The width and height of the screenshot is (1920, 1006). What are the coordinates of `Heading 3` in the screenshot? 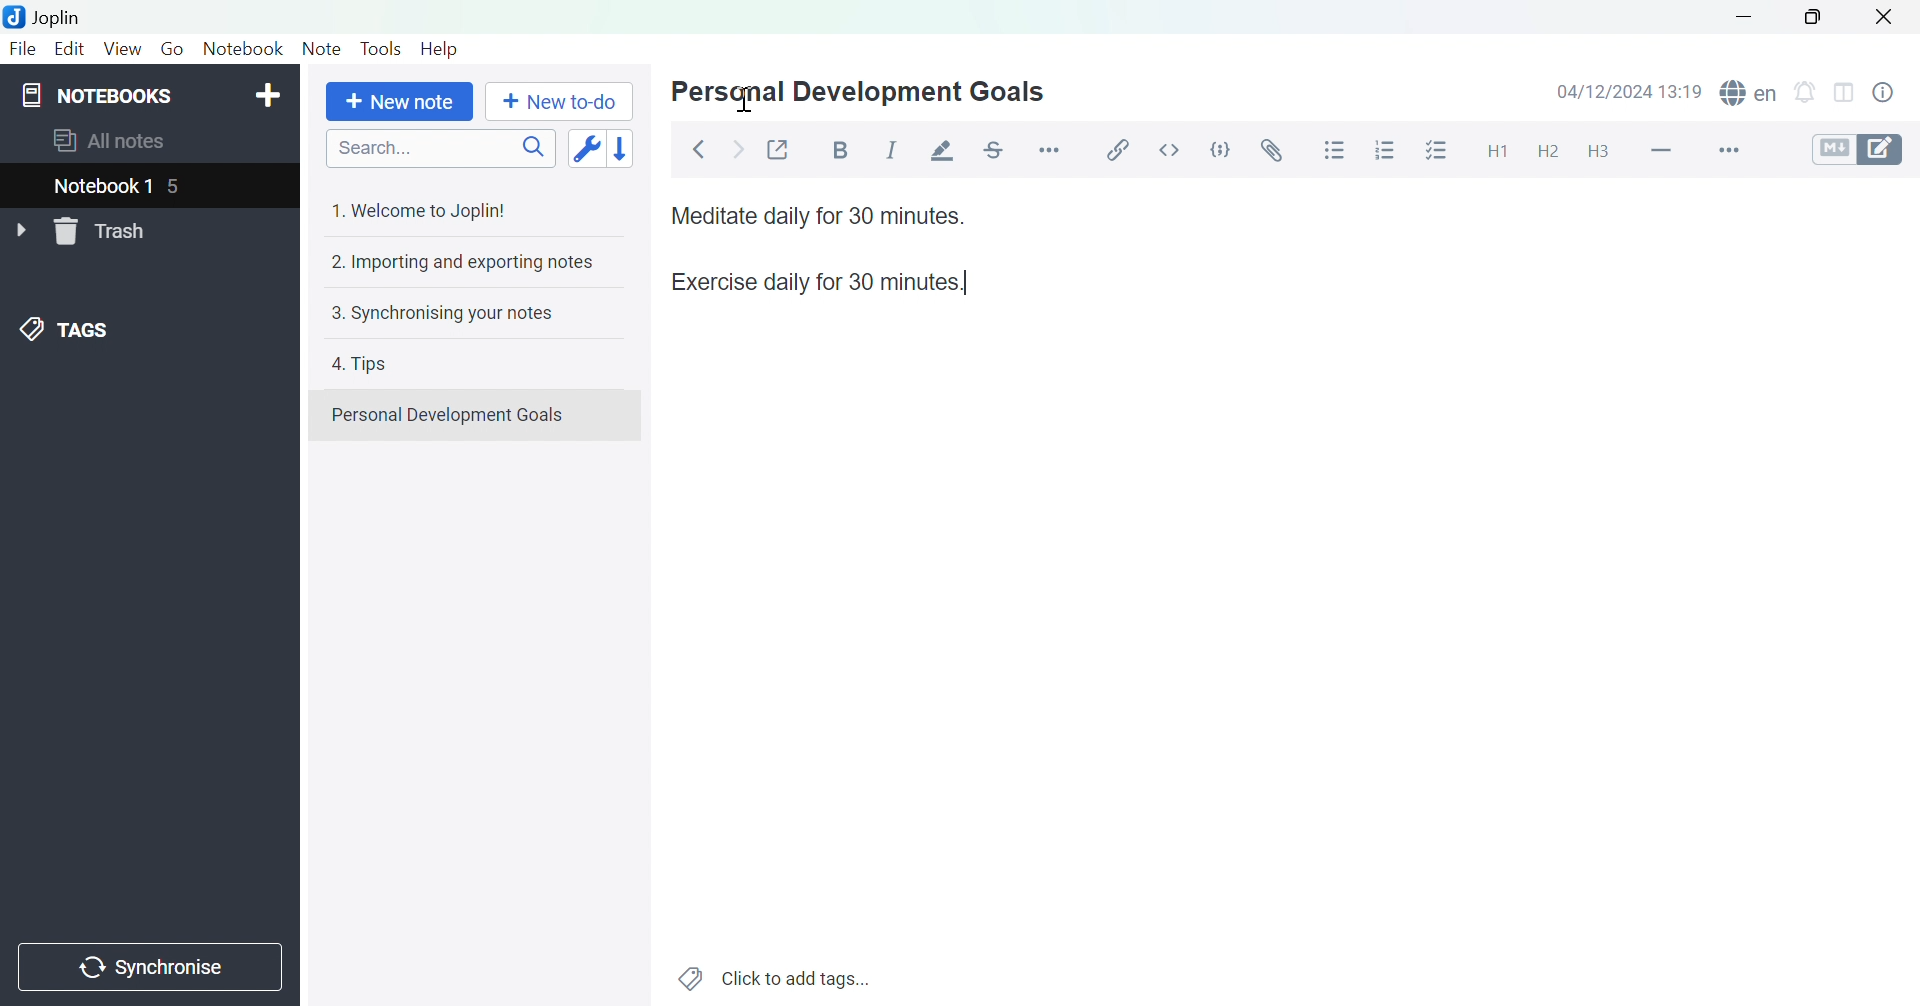 It's located at (1598, 152).